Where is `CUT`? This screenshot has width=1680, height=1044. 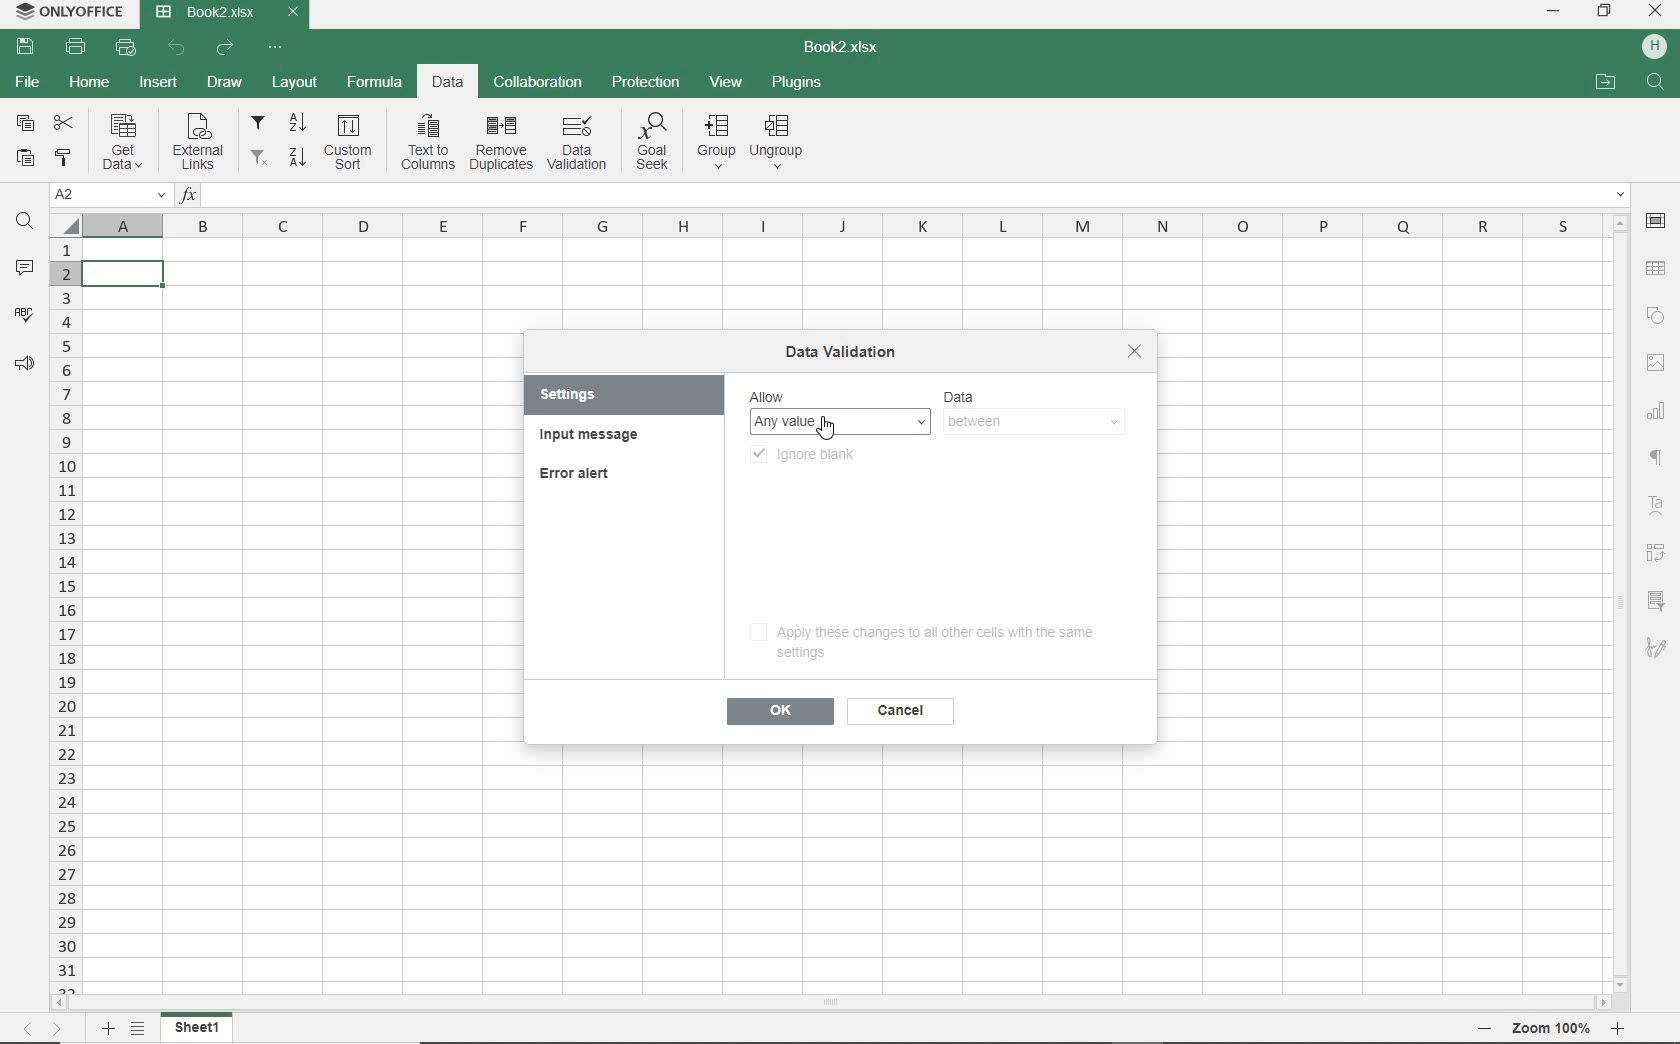
CUT is located at coordinates (64, 124).